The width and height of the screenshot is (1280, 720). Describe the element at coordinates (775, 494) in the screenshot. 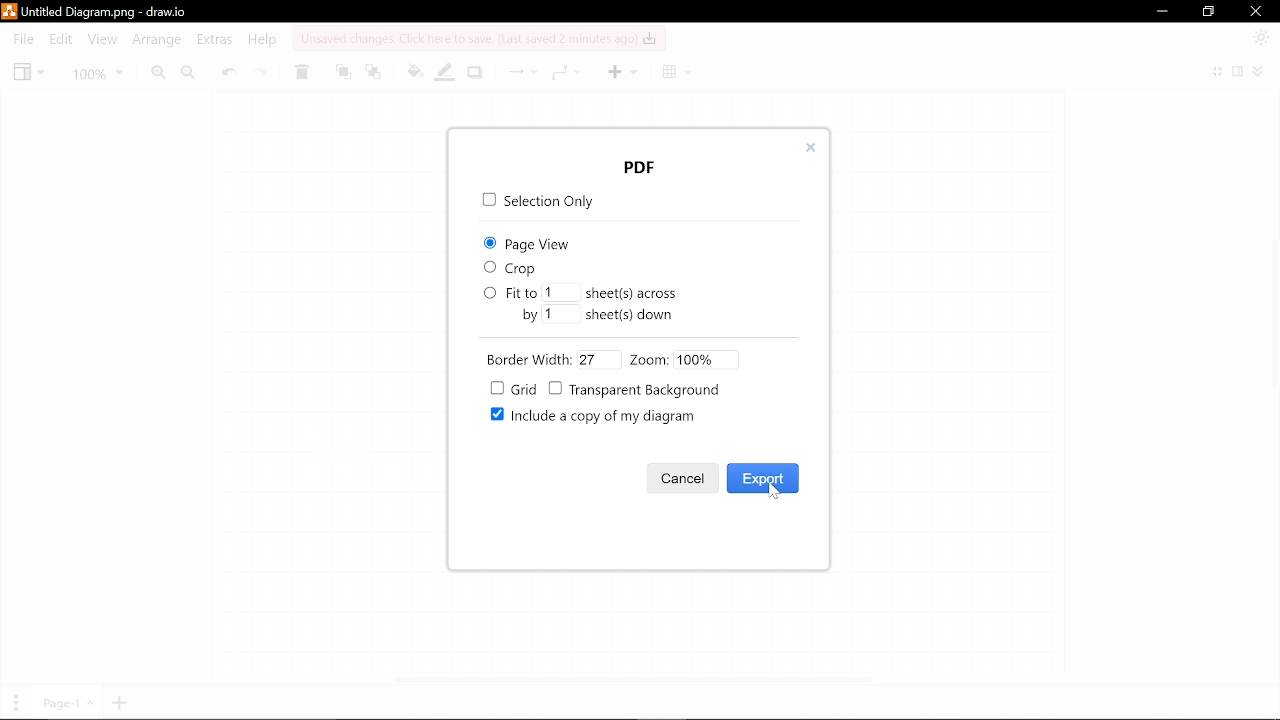

I see `cursor` at that location.